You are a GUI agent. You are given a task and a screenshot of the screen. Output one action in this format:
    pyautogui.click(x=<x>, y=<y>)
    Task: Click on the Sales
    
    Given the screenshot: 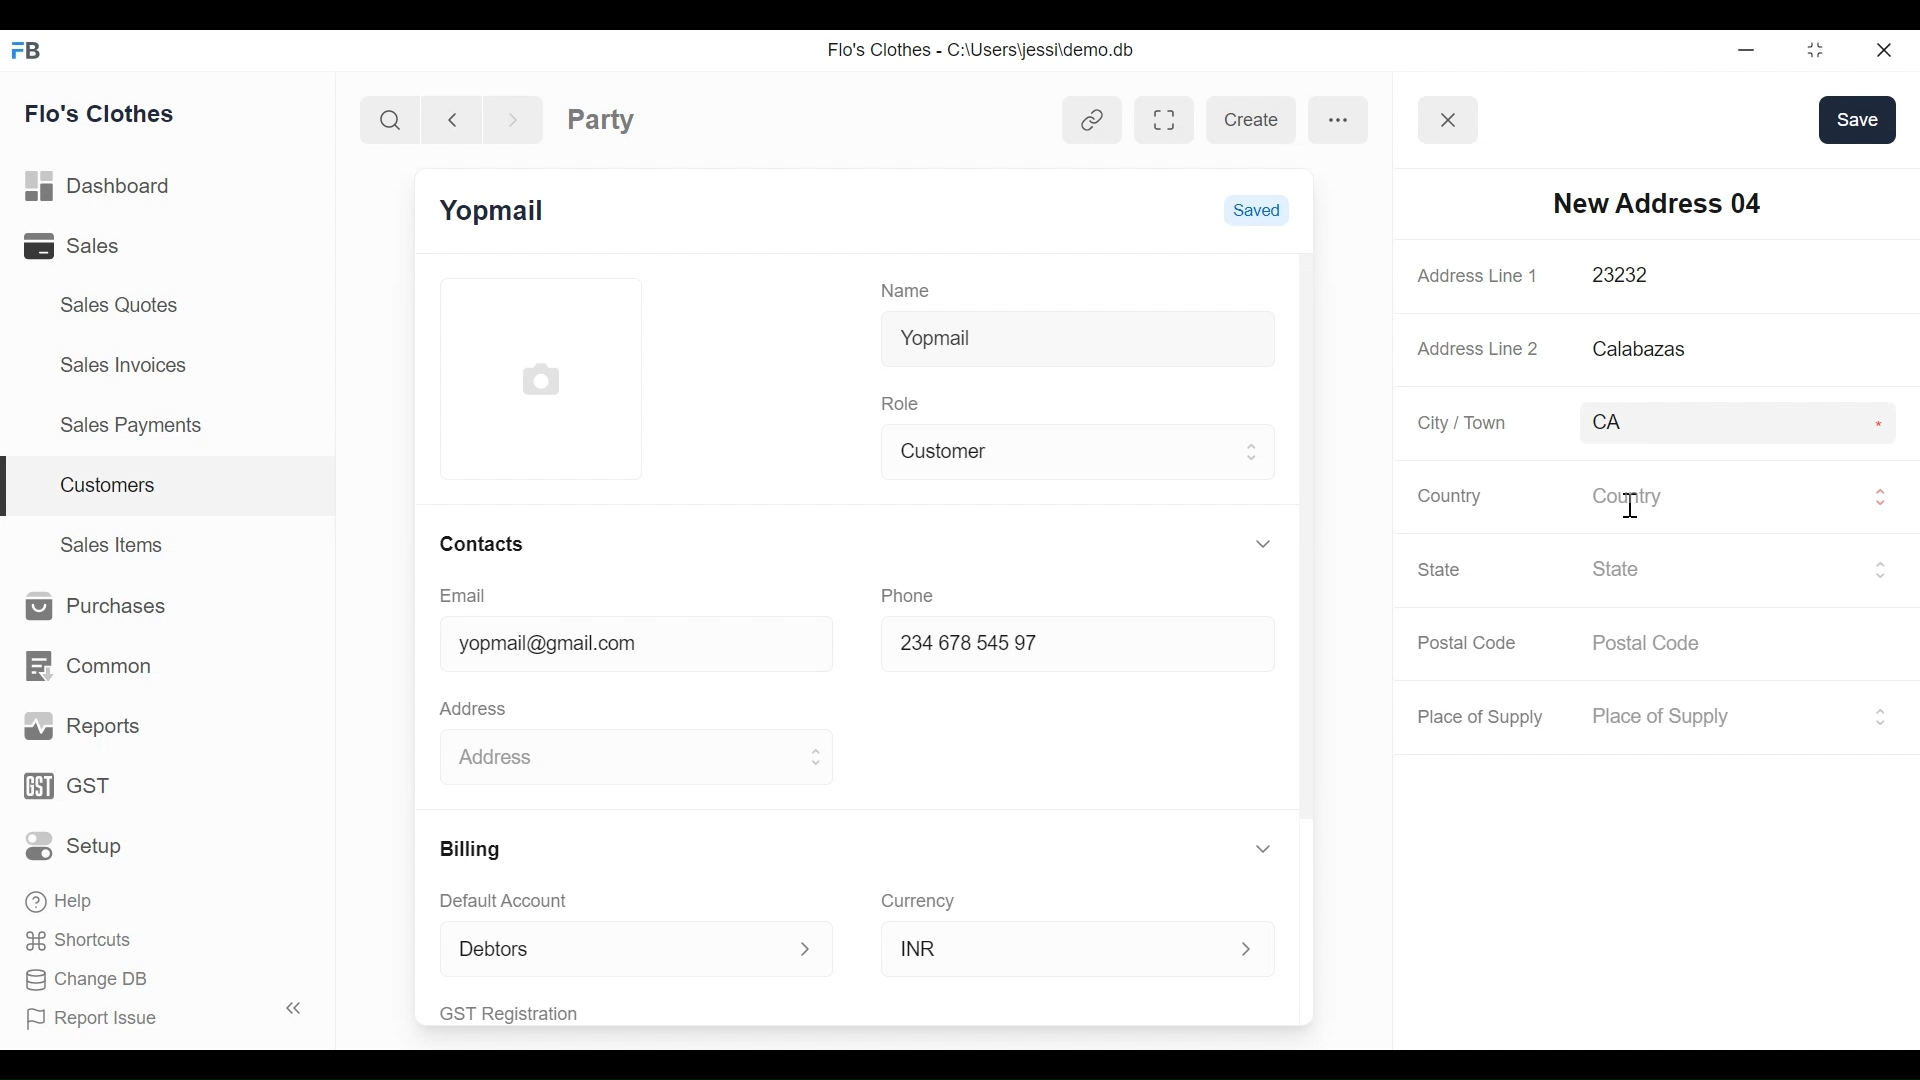 What is the action you would take?
    pyautogui.click(x=99, y=245)
    